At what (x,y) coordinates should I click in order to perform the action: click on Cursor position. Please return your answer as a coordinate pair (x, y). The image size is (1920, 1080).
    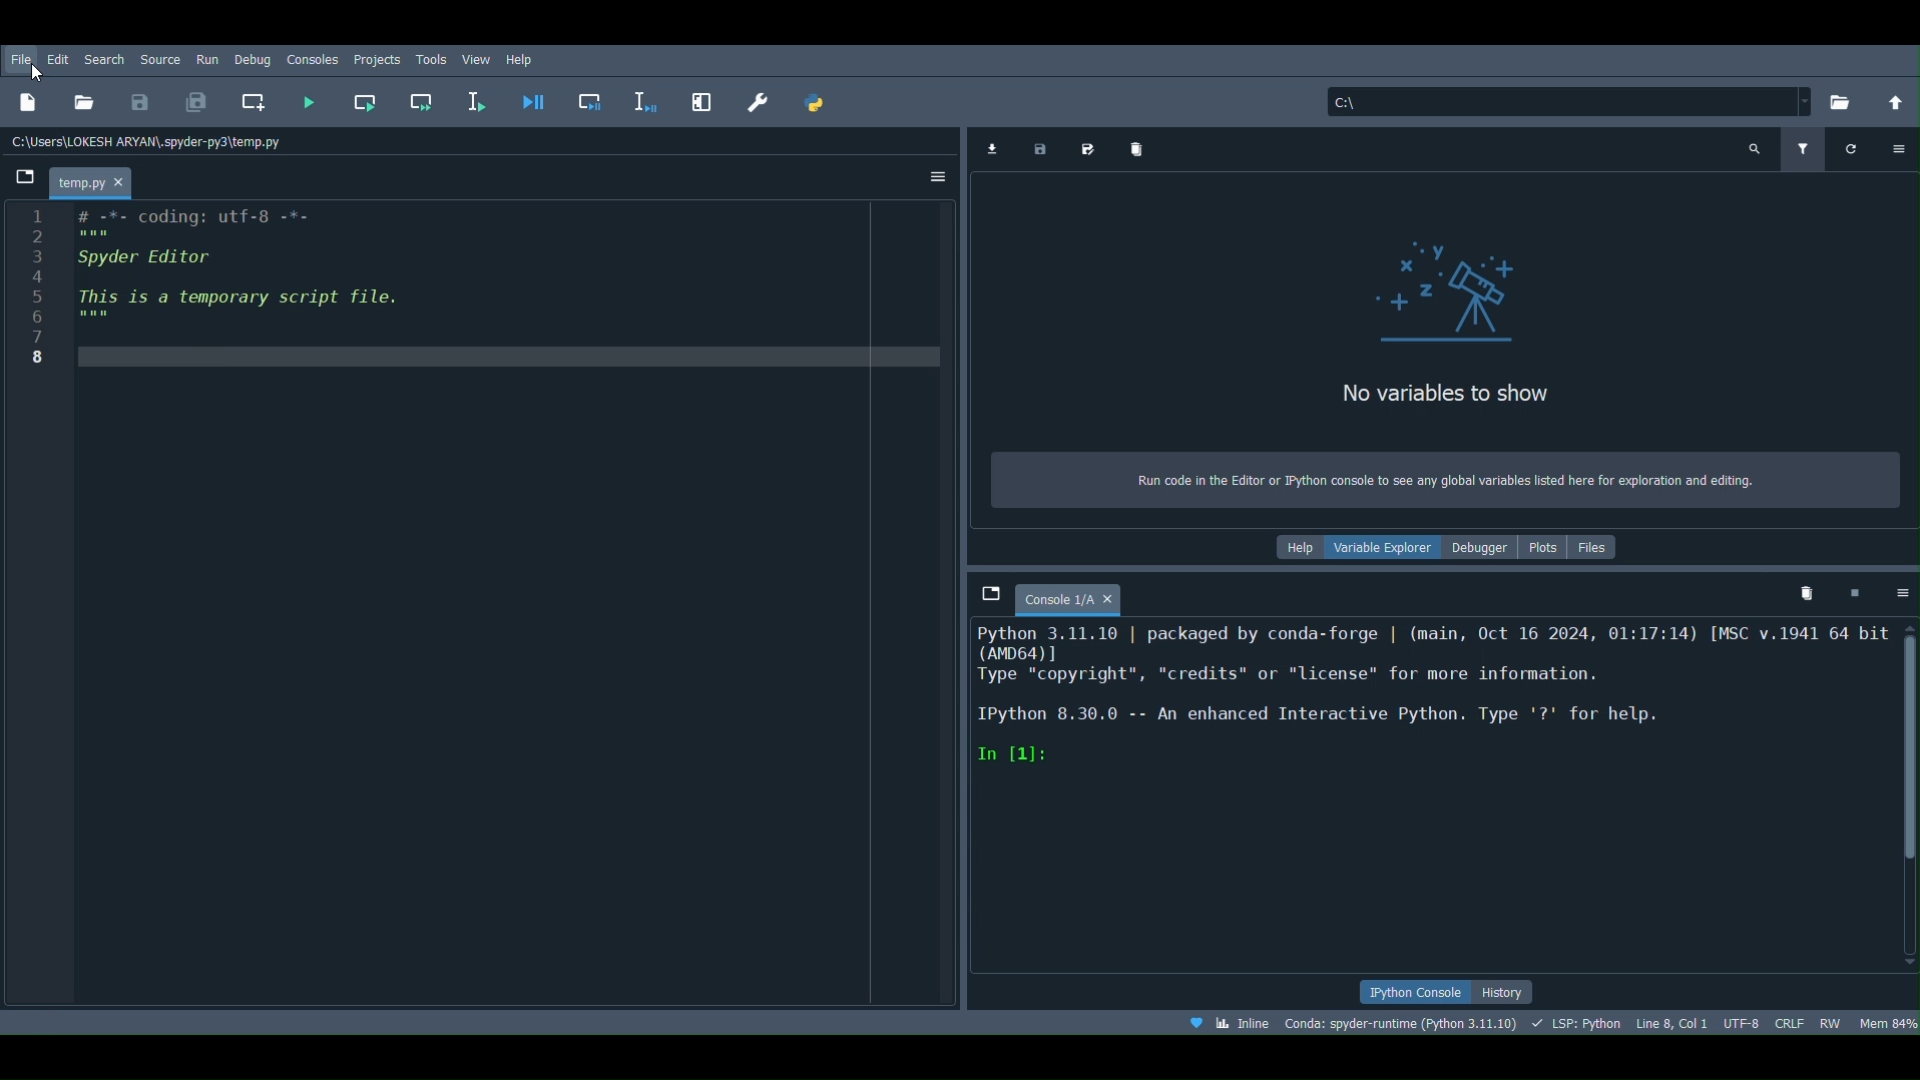
    Looking at the image, I should click on (1670, 1021).